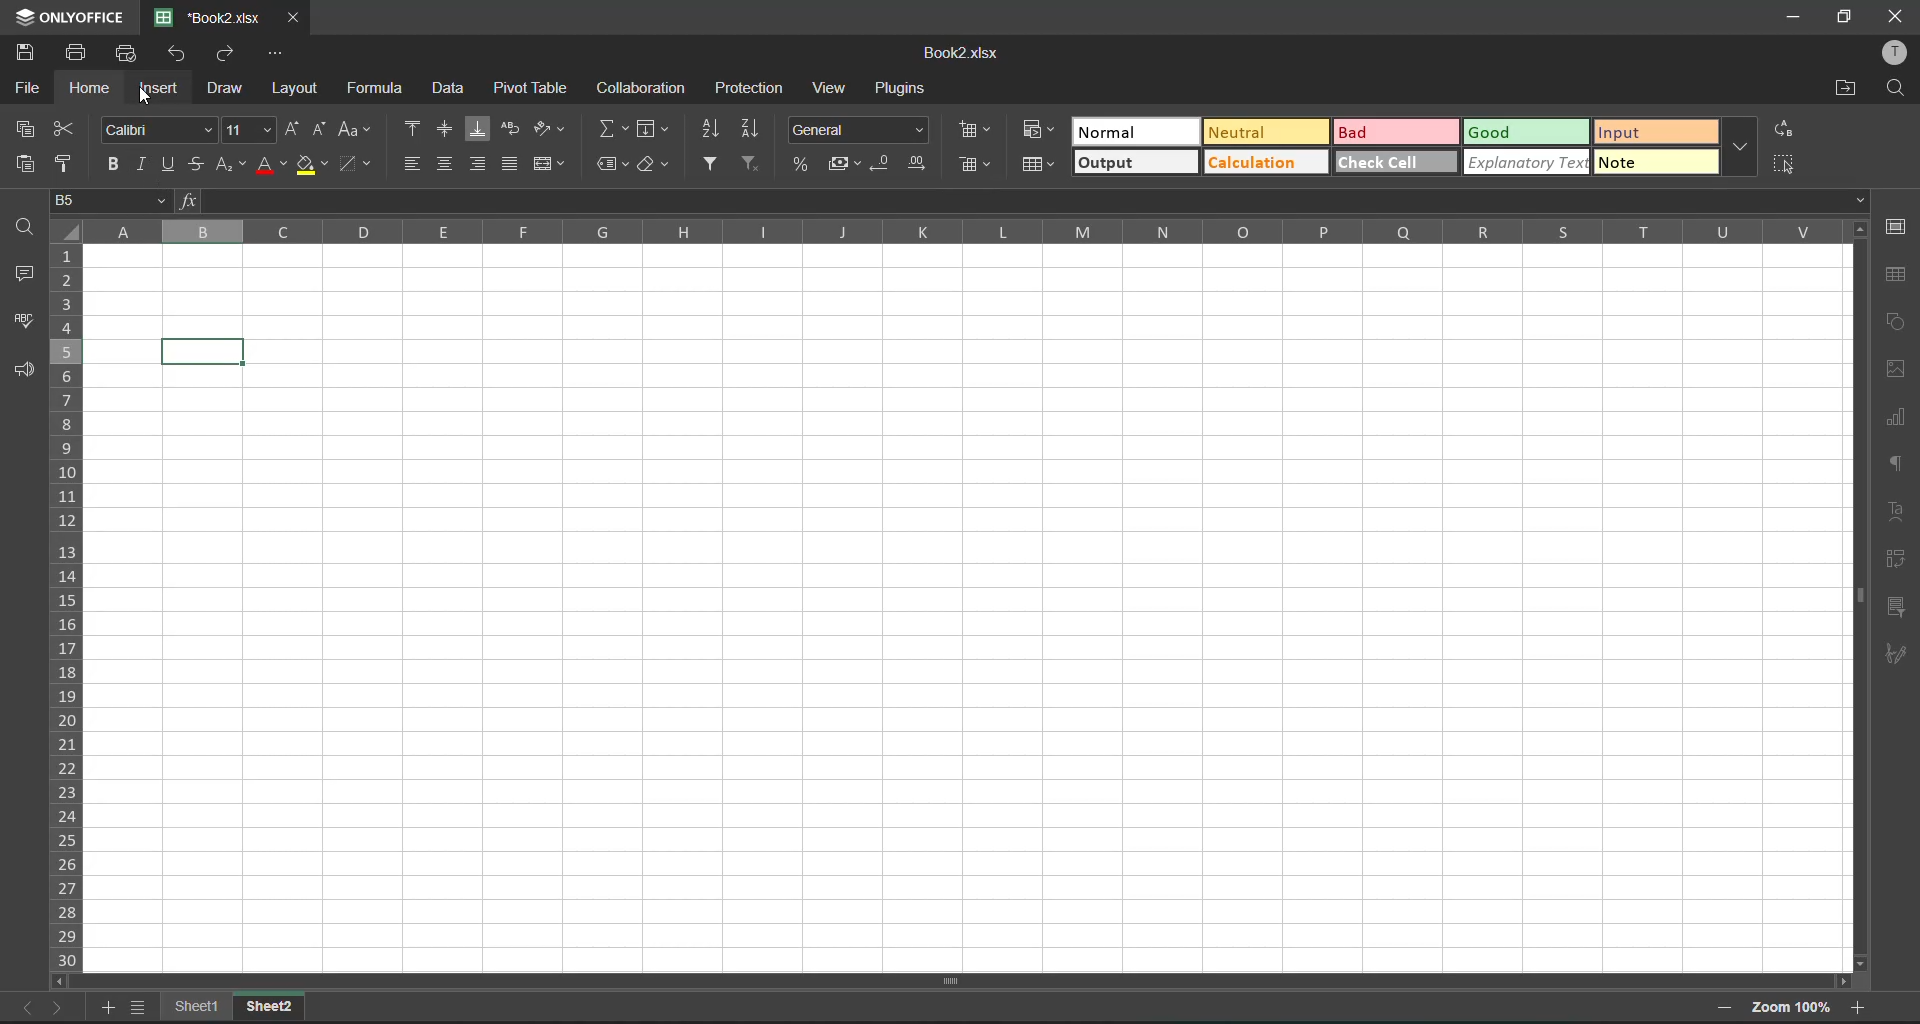 The width and height of the screenshot is (1920, 1024). I want to click on column names, so click(962, 234).